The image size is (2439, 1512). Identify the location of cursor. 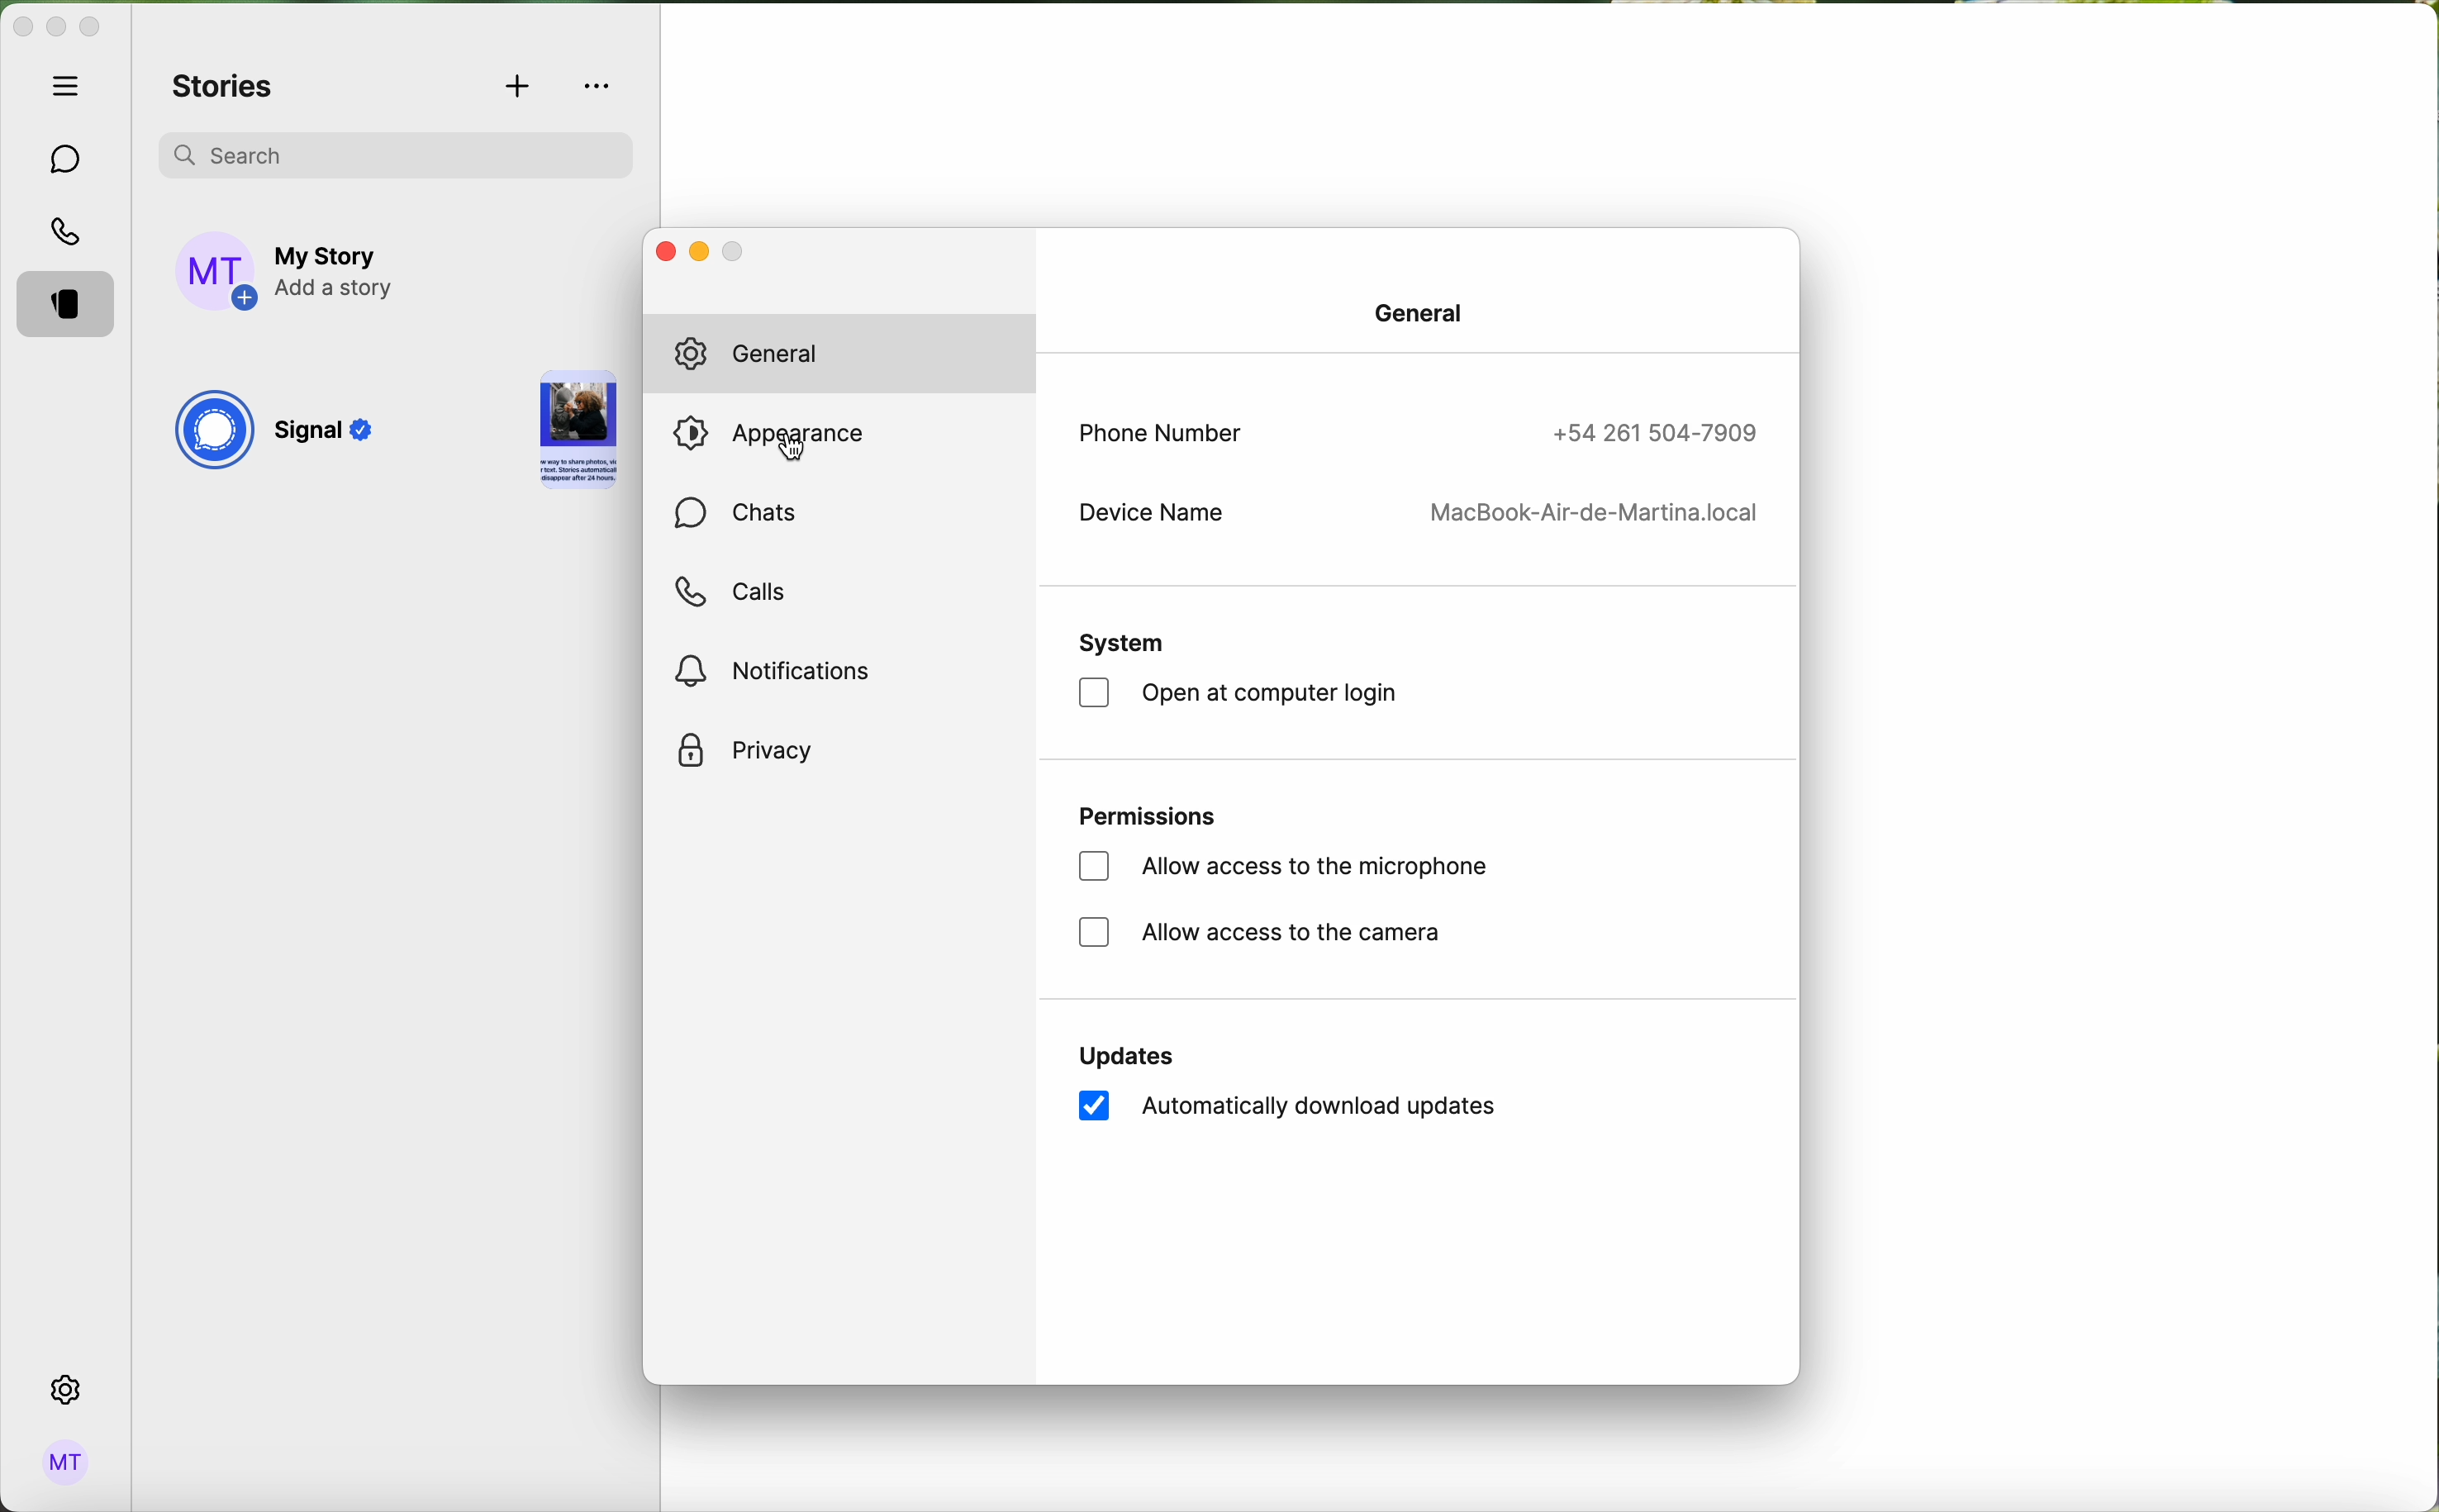
(796, 451).